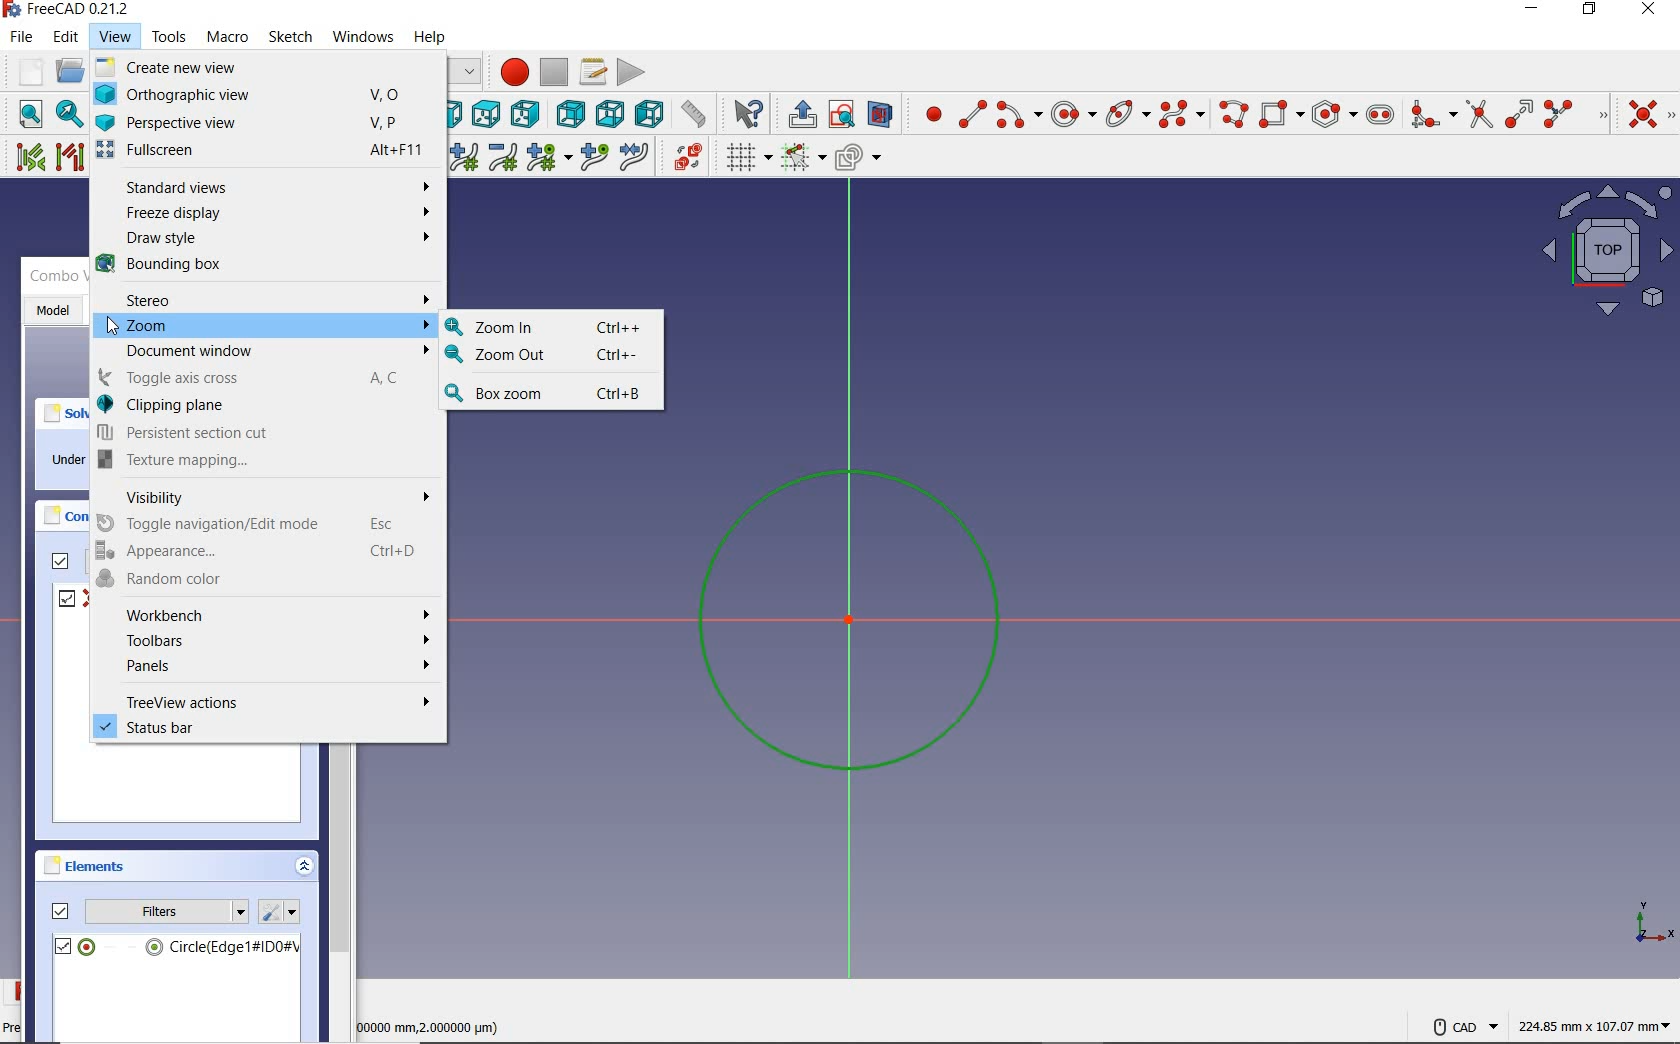 This screenshot has width=1680, height=1044. I want to click on , so click(802, 155).